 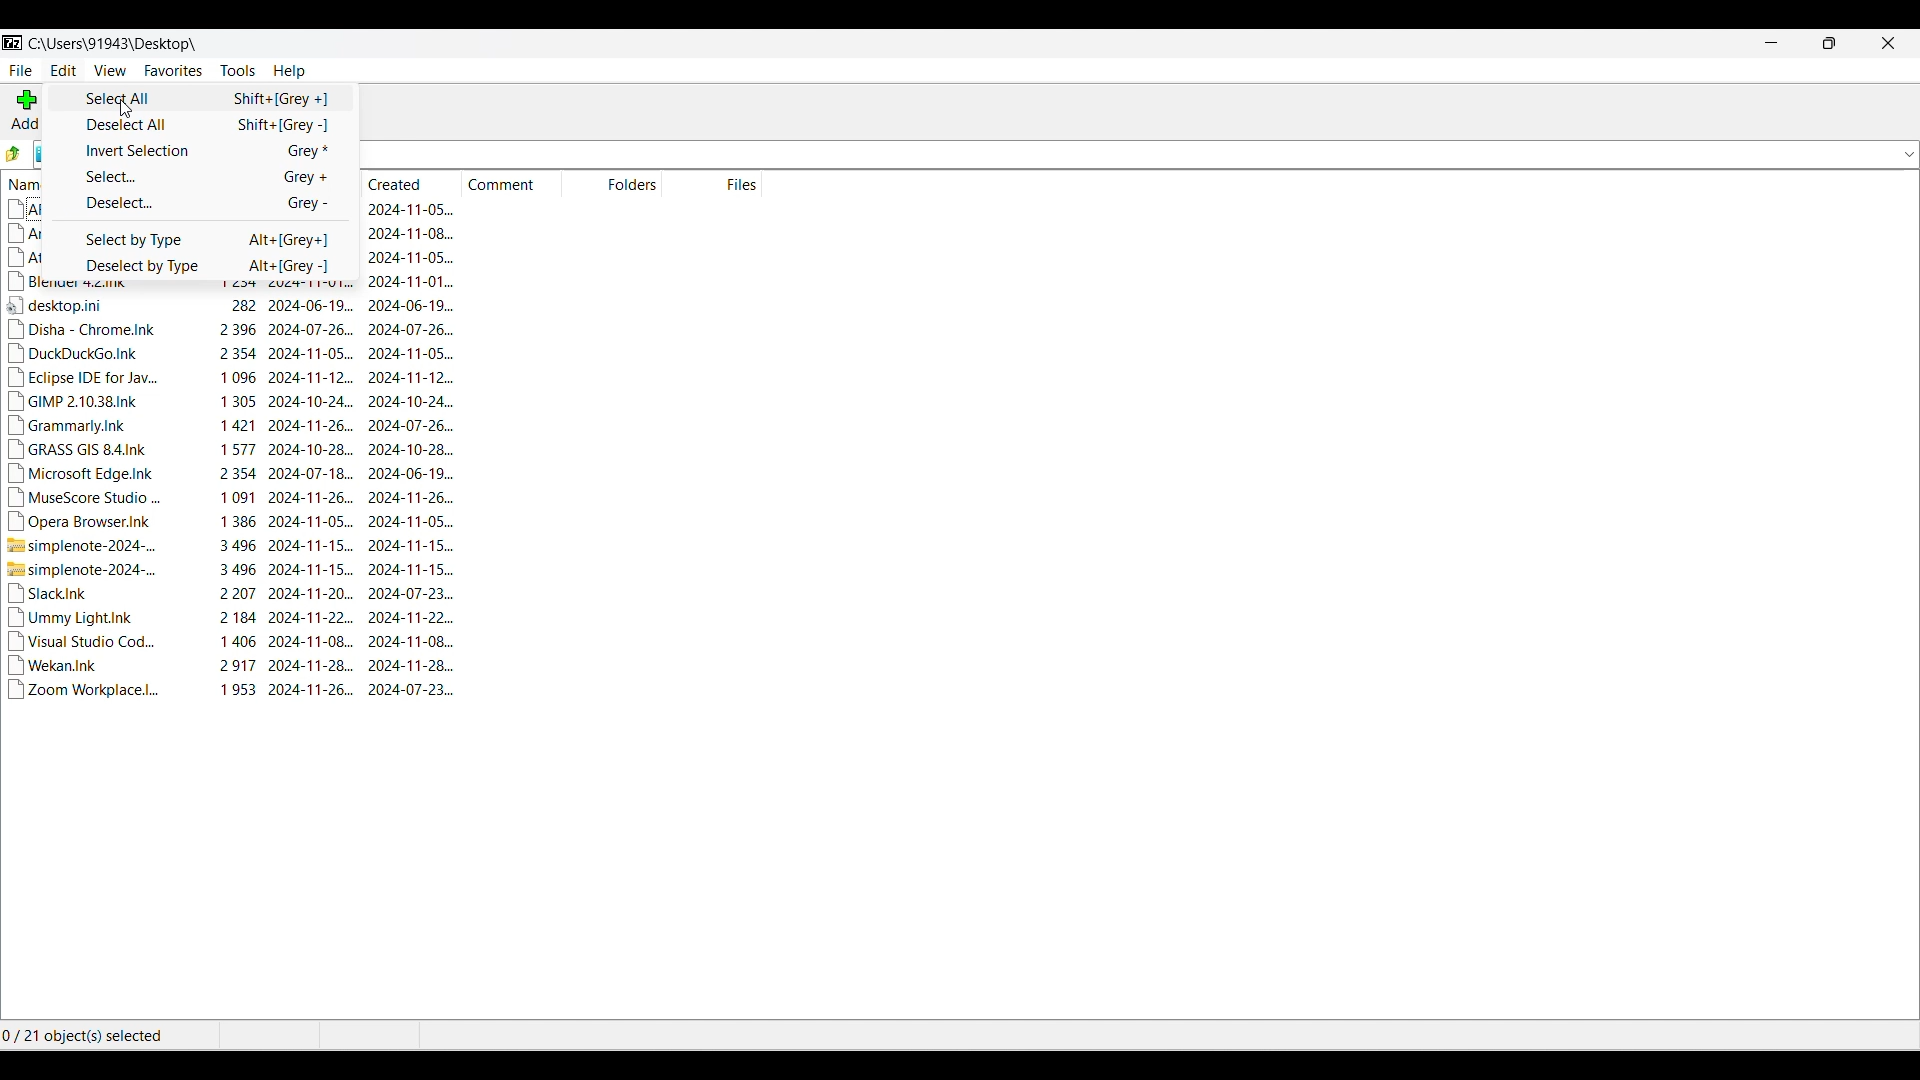 What do you see at coordinates (202, 97) in the screenshot?
I see `Select all` at bounding box center [202, 97].